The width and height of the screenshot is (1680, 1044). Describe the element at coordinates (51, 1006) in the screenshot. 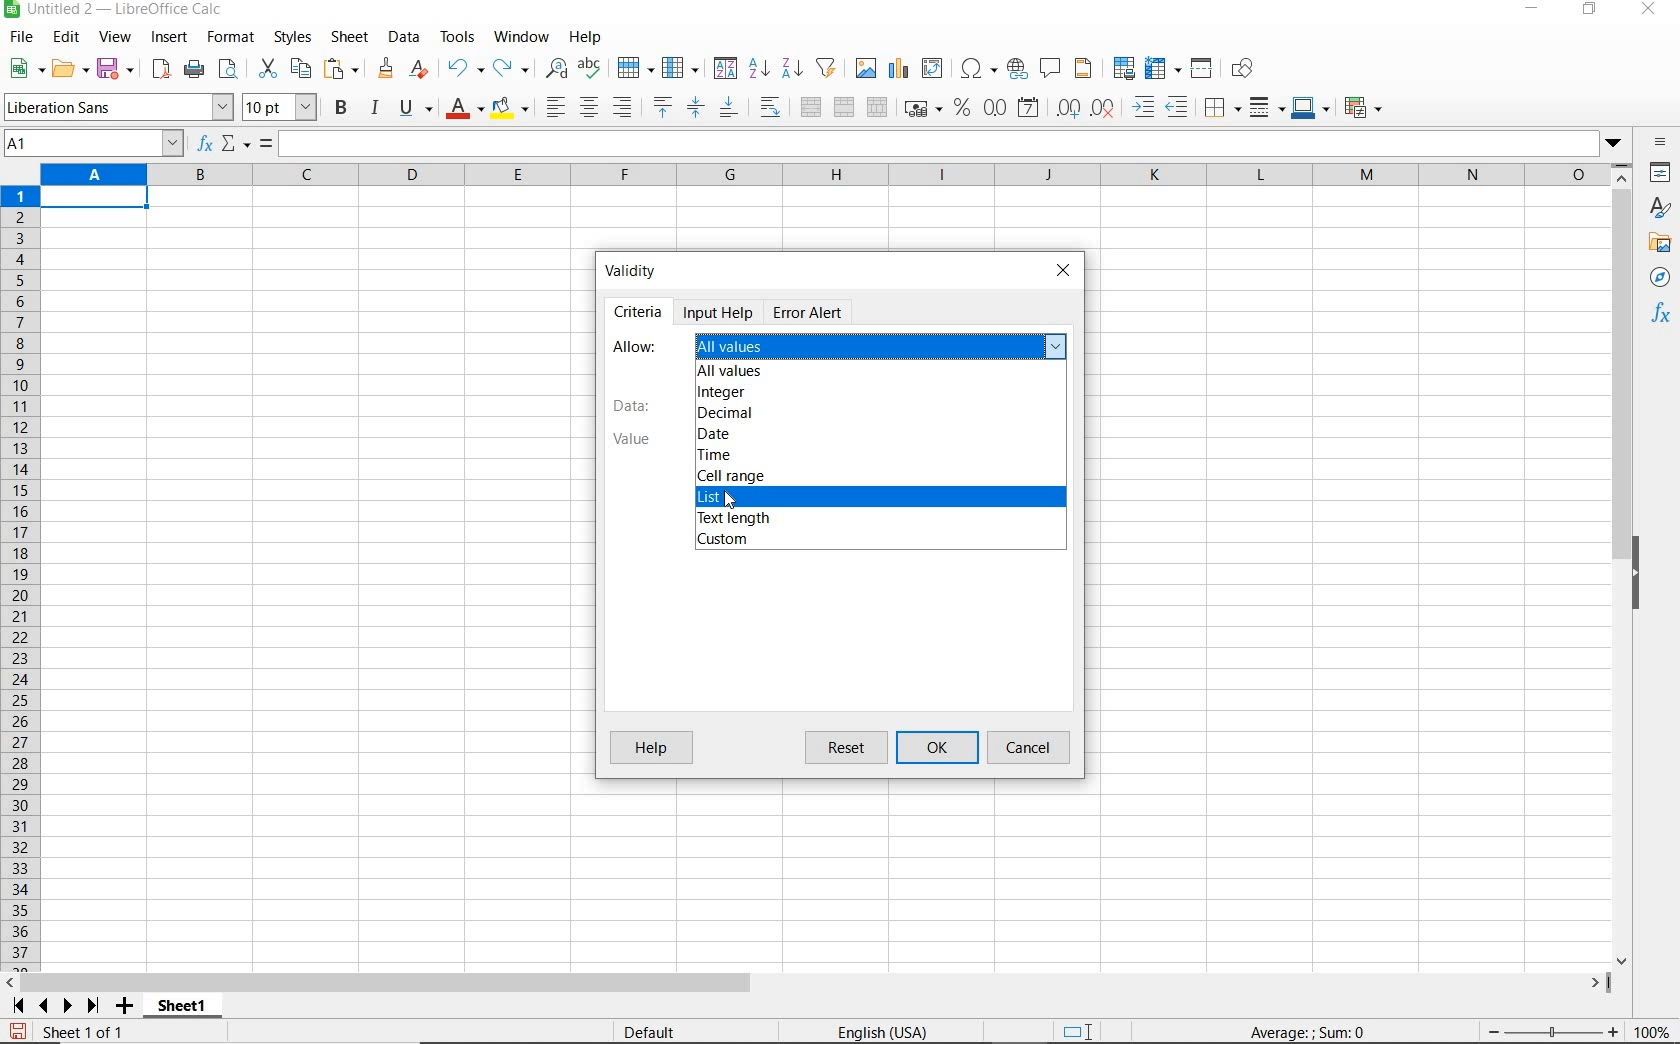

I see `scroll next` at that location.